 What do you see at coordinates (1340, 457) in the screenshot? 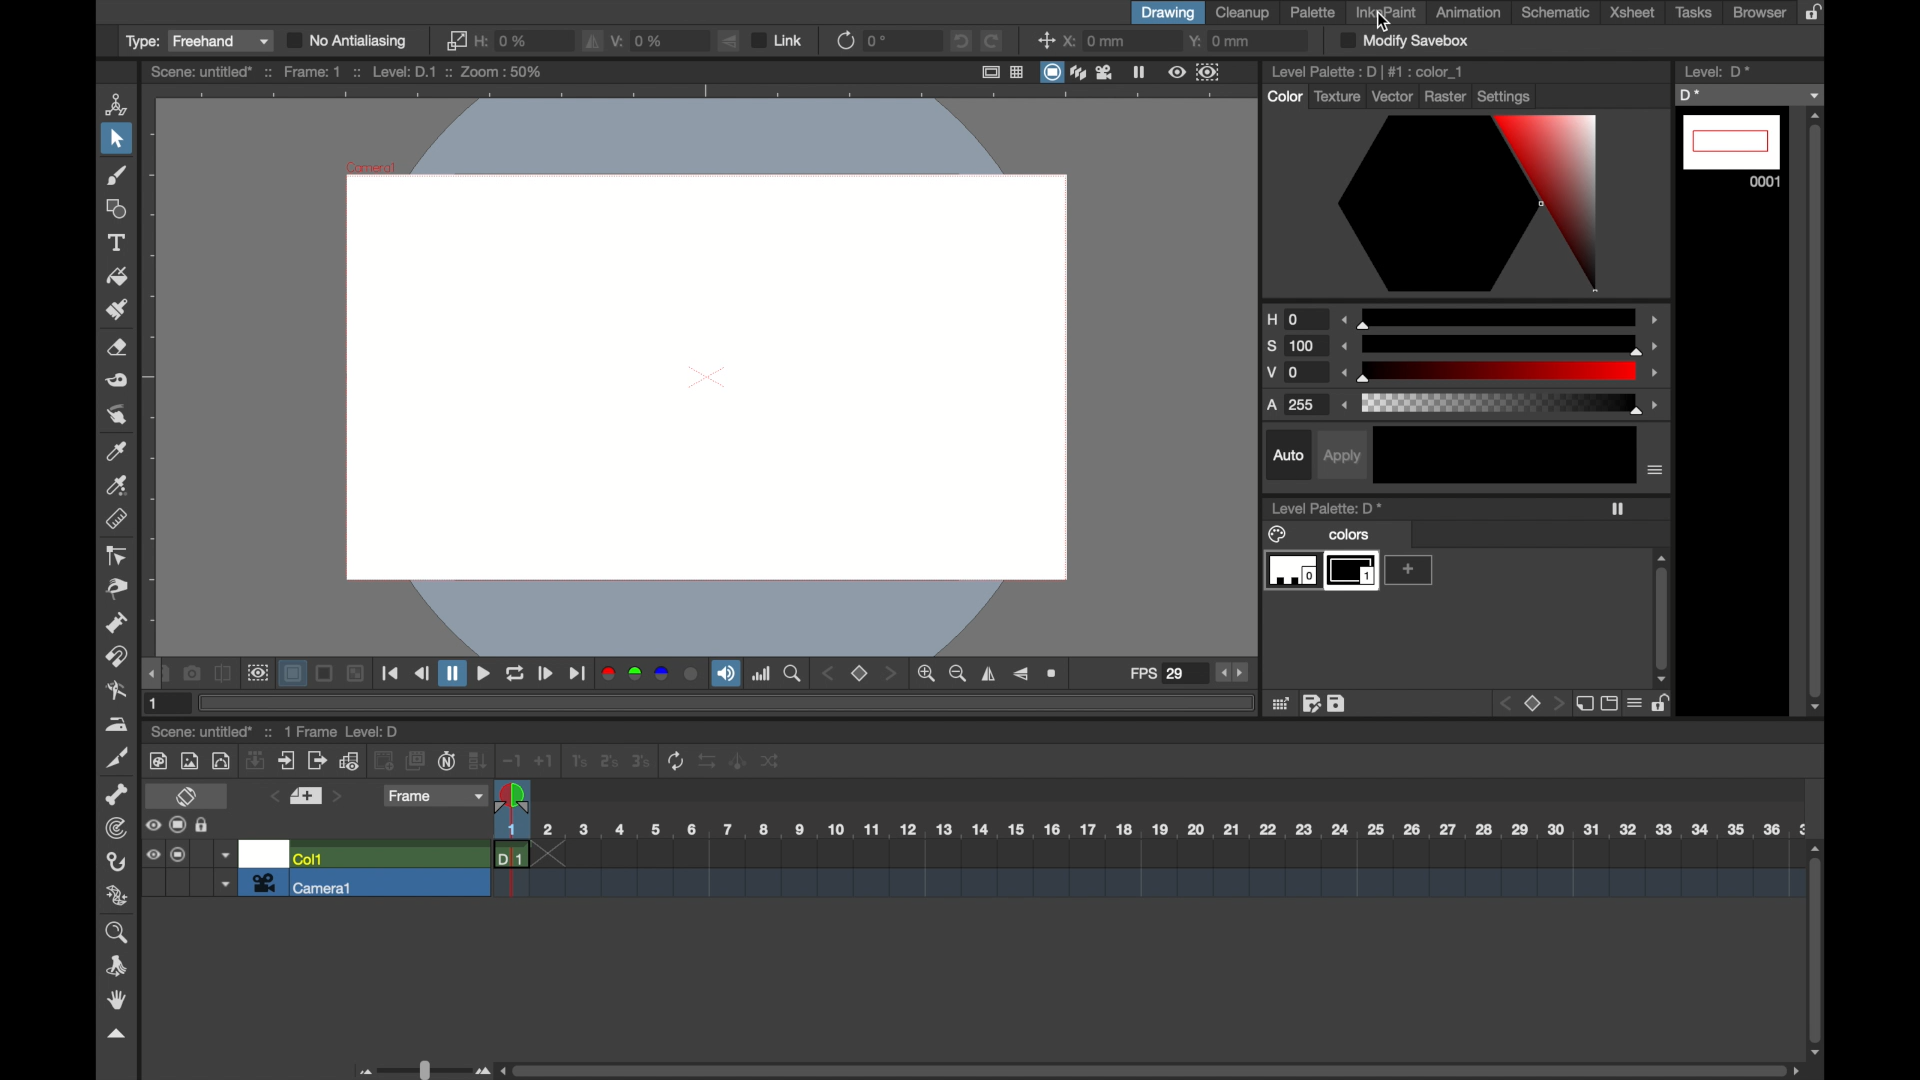
I see `apply` at bounding box center [1340, 457].